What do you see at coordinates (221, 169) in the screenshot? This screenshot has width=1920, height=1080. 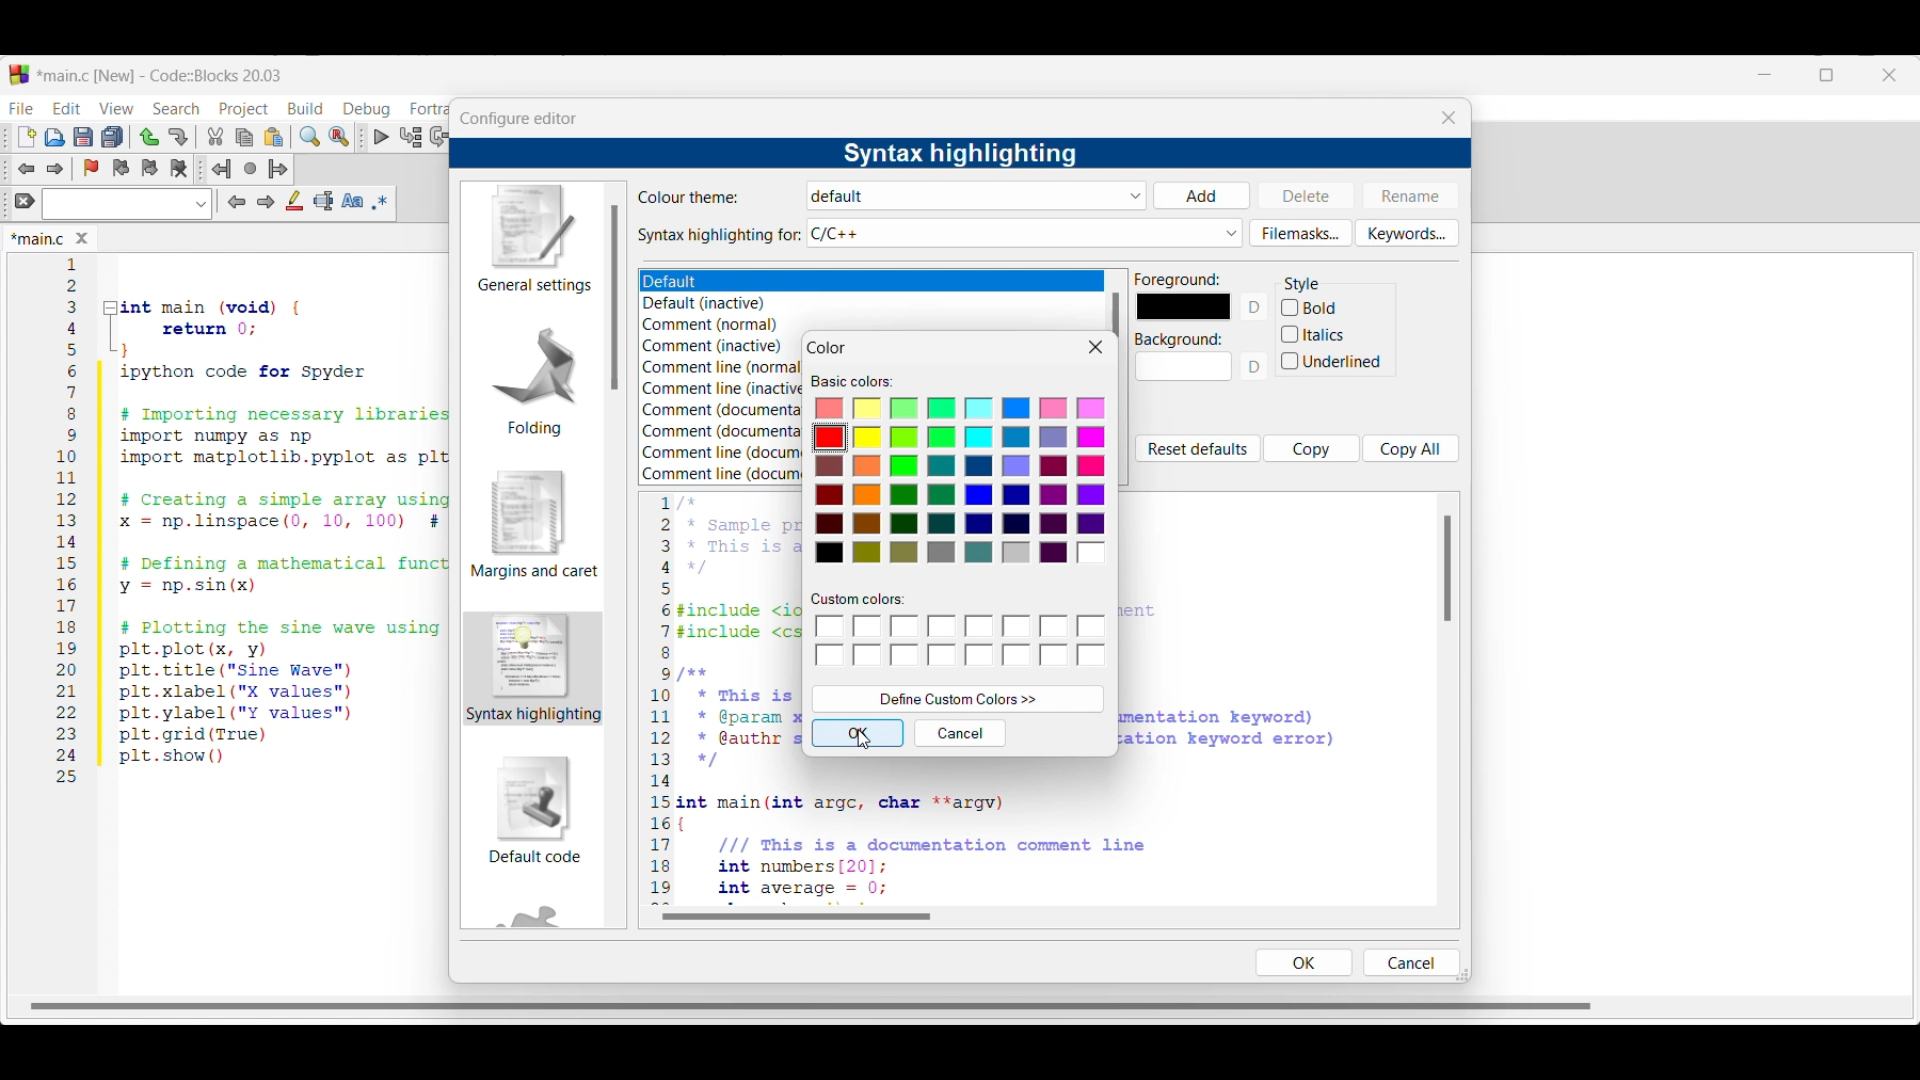 I see `Jump back` at bounding box center [221, 169].